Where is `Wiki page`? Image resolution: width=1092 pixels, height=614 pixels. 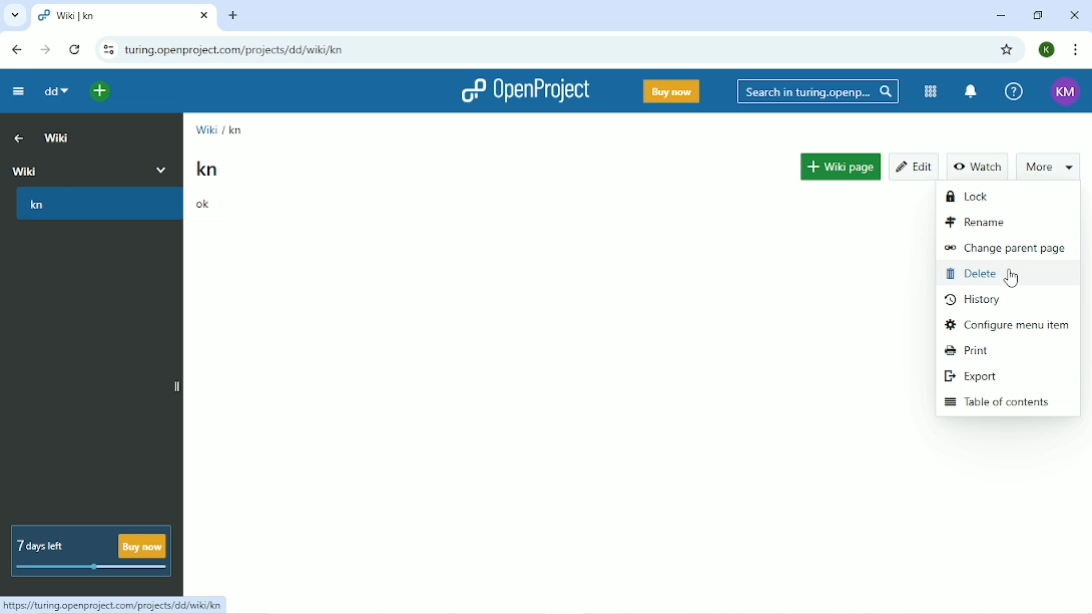
Wiki page is located at coordinates (842, 162).